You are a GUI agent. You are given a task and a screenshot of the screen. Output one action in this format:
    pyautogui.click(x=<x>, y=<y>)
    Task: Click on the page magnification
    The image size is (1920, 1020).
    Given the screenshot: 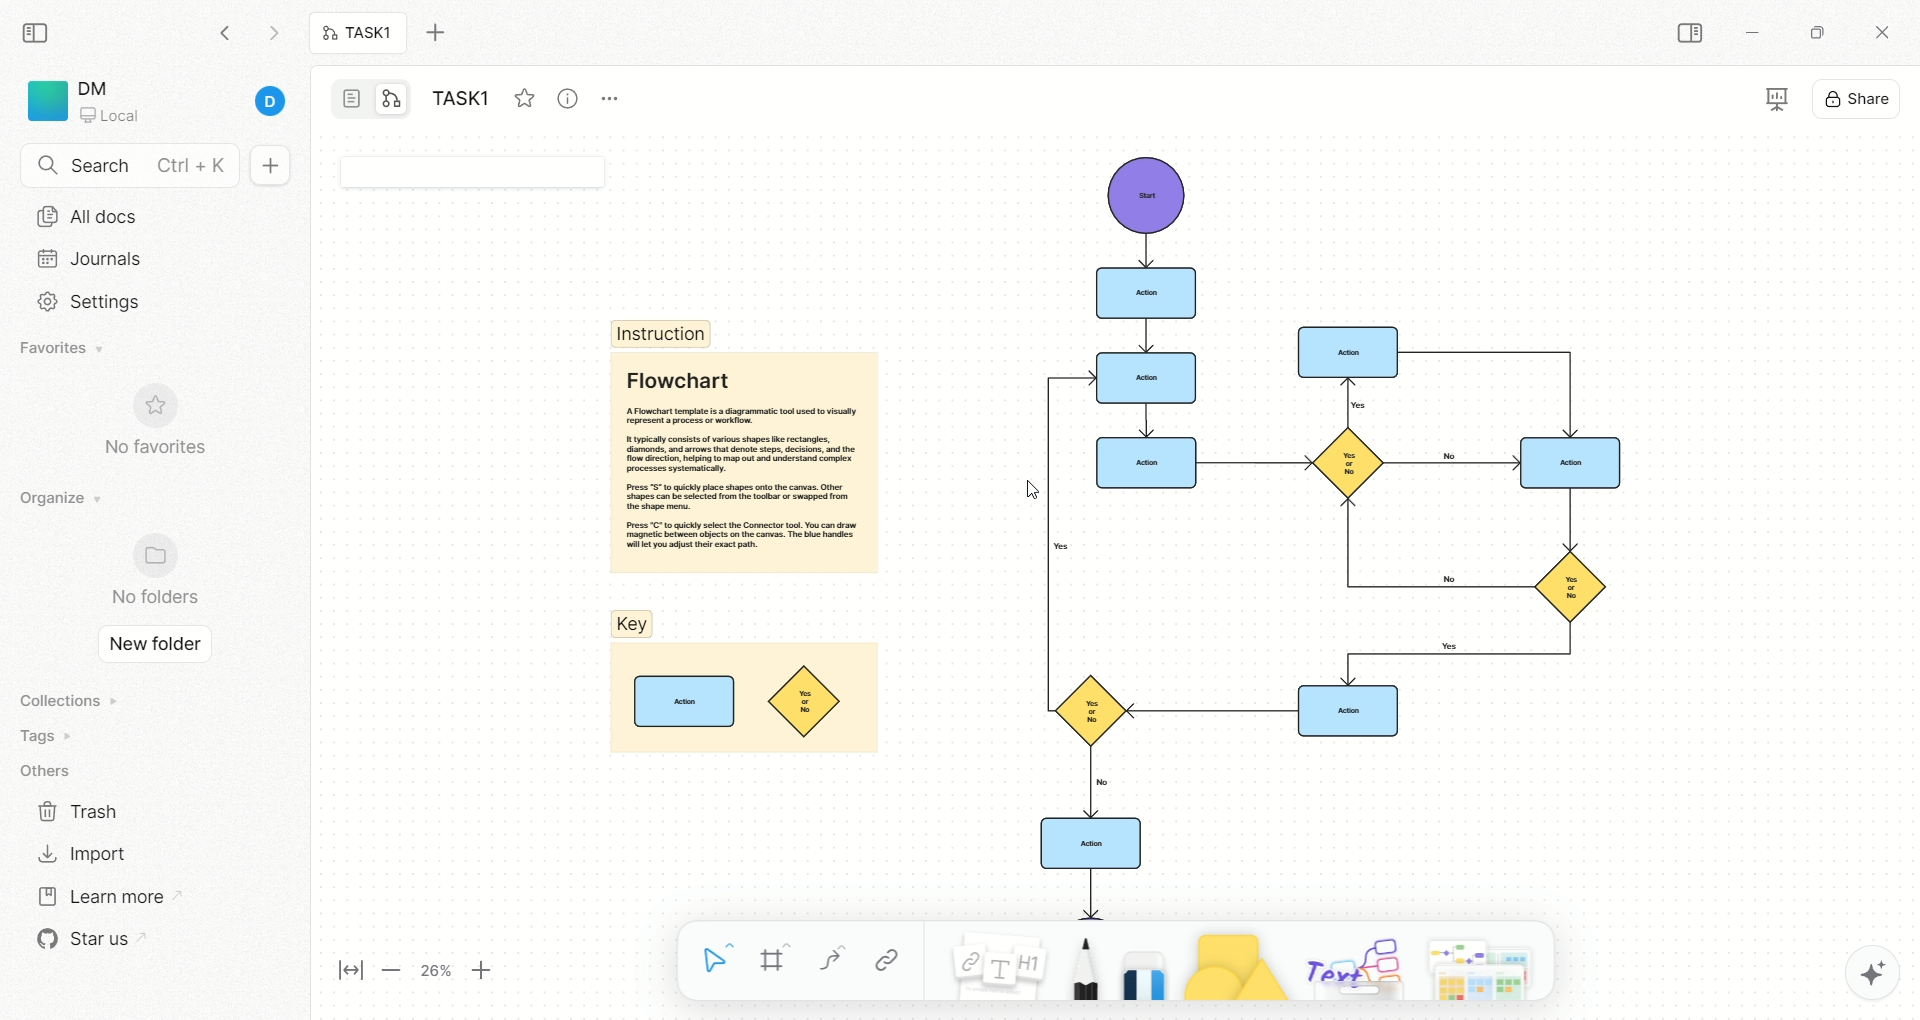 What is the action you would take?
    pyautogui.click(x=422, y=973)
    